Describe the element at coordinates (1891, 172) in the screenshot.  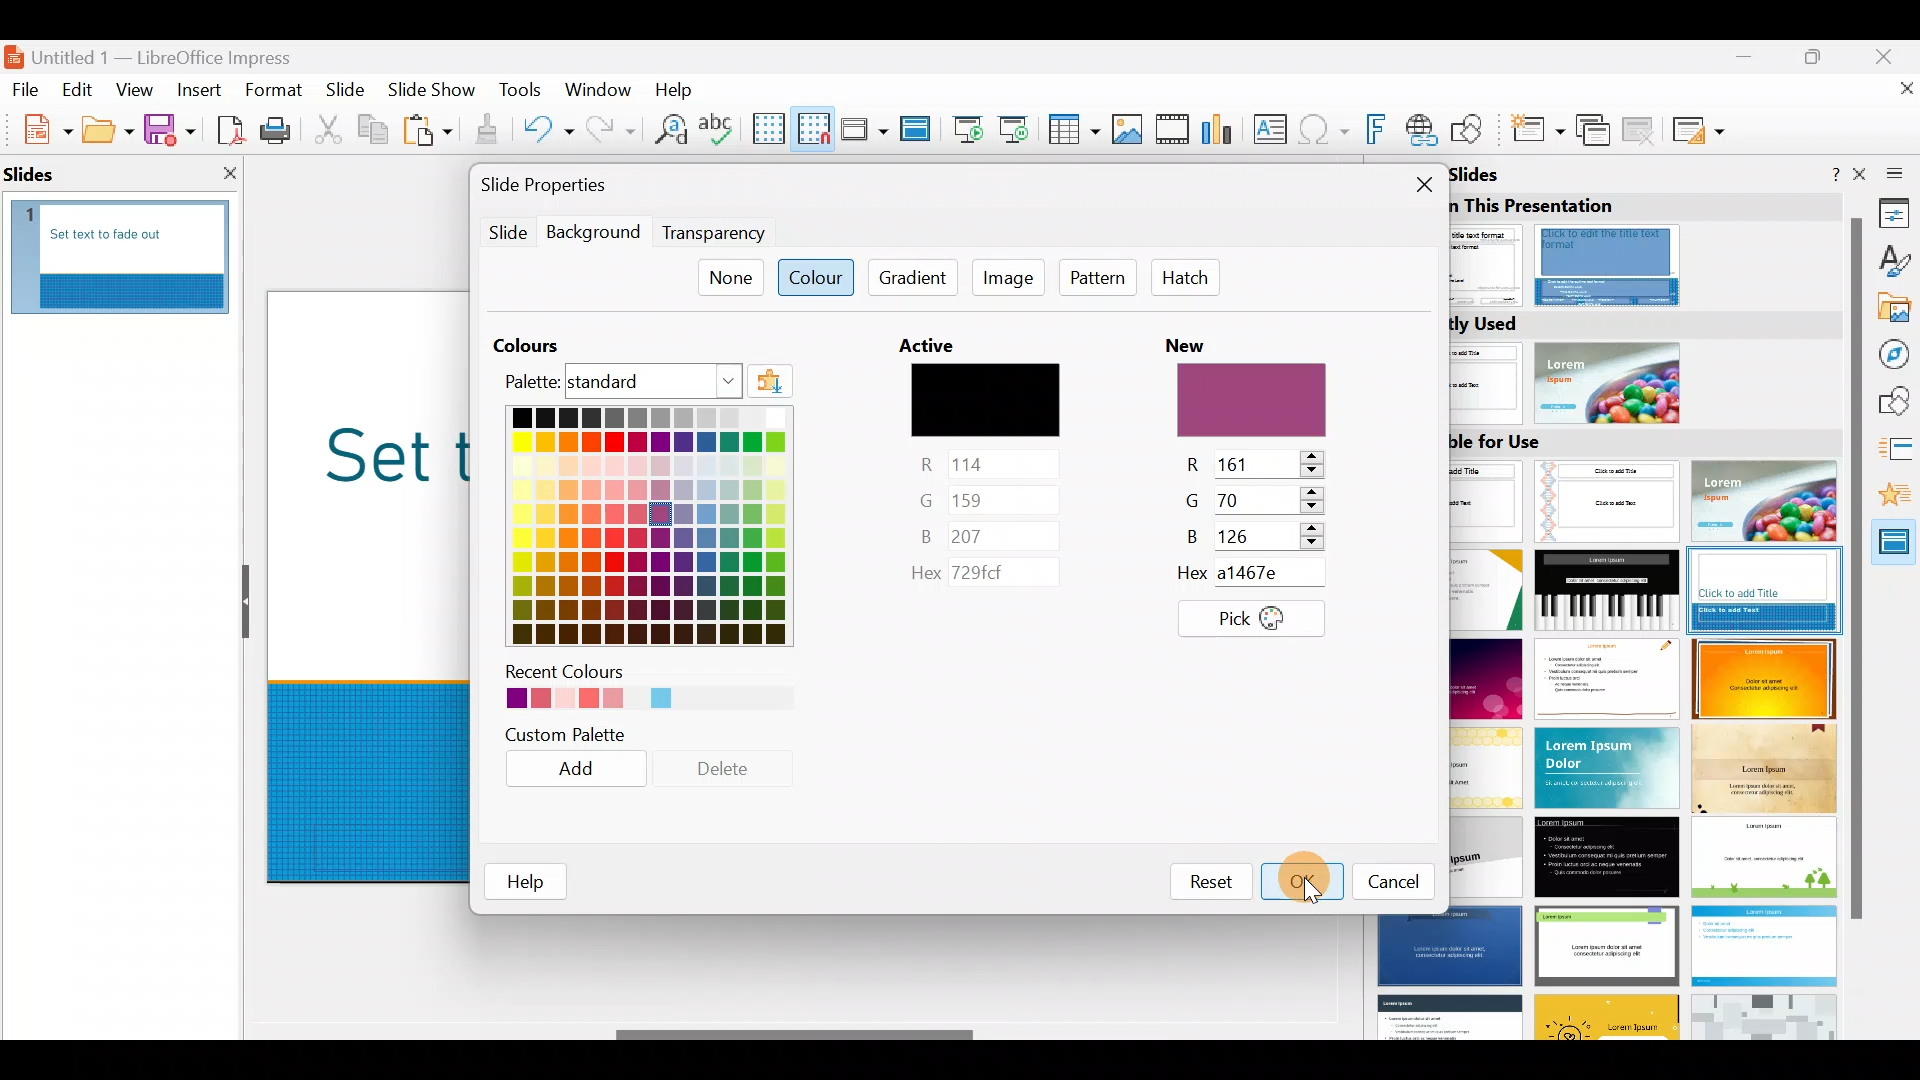
I see `Sidebar settings` at that location.